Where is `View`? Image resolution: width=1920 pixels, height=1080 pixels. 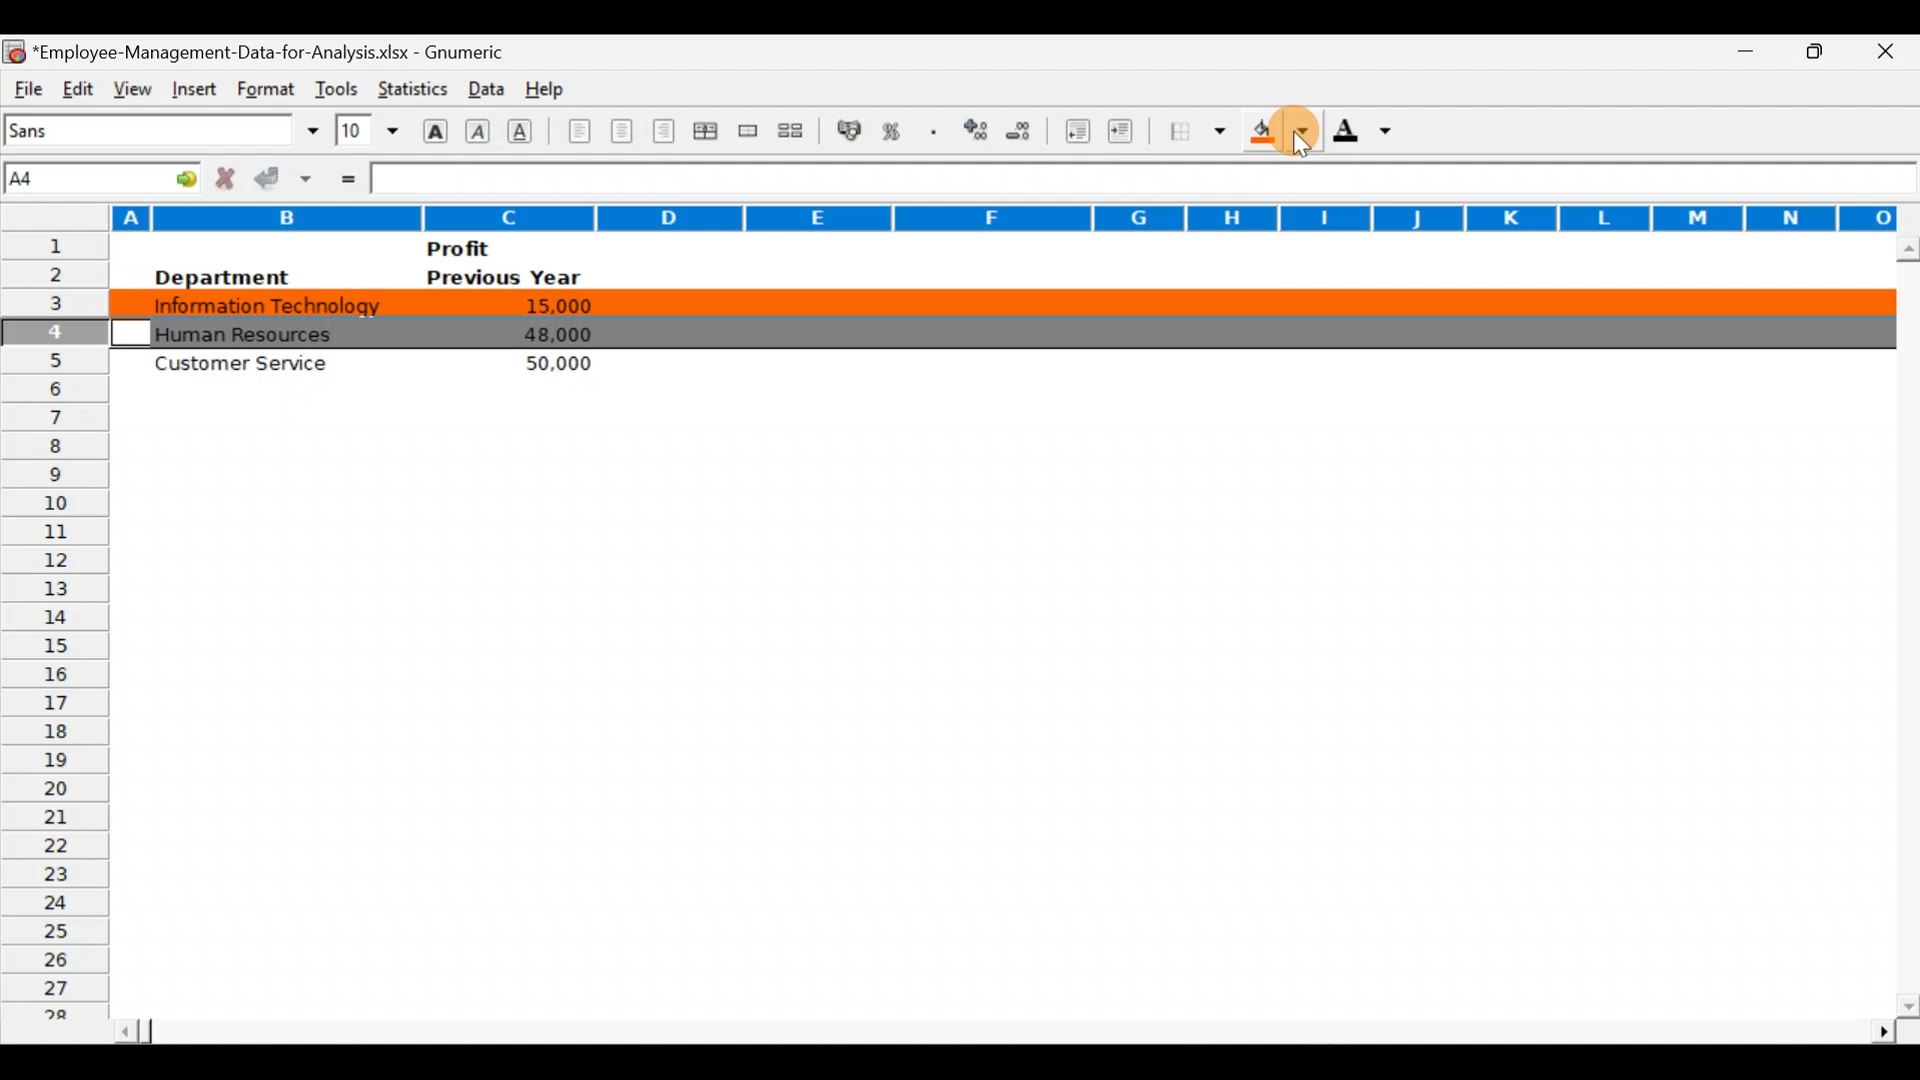 View is located at coordinates (128, 86).